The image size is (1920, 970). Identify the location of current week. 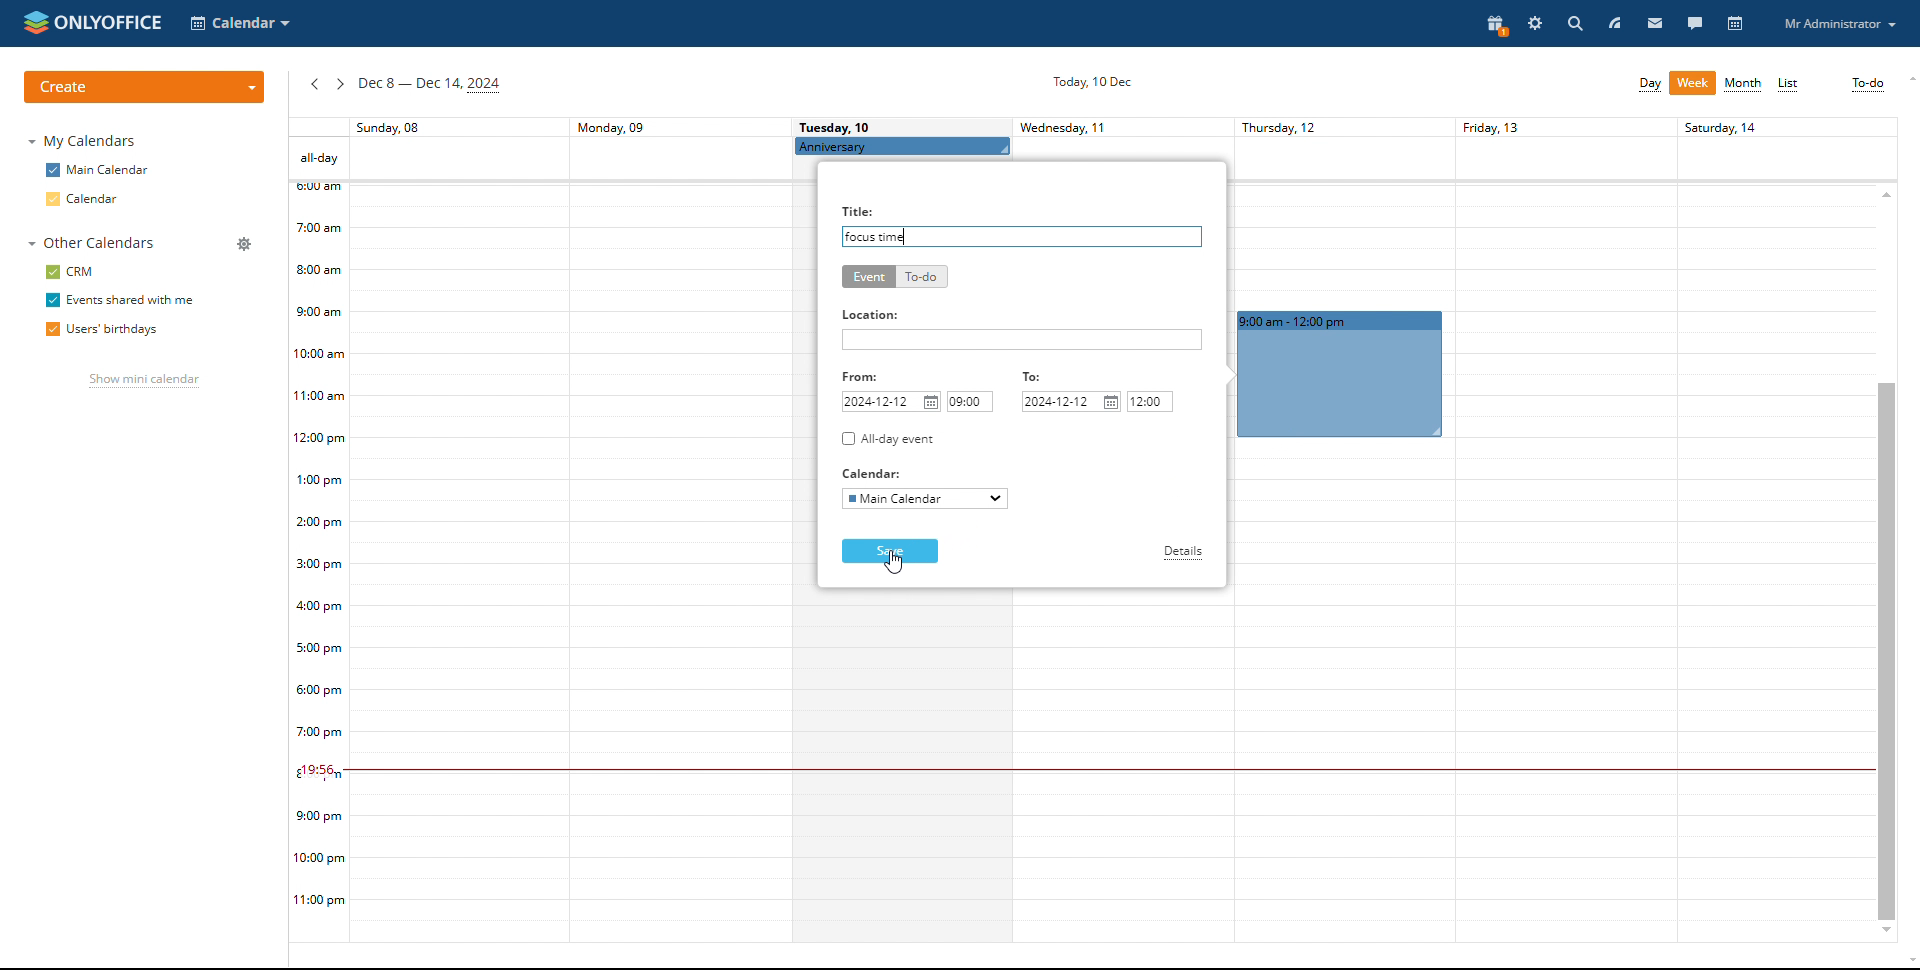
(430, 86).